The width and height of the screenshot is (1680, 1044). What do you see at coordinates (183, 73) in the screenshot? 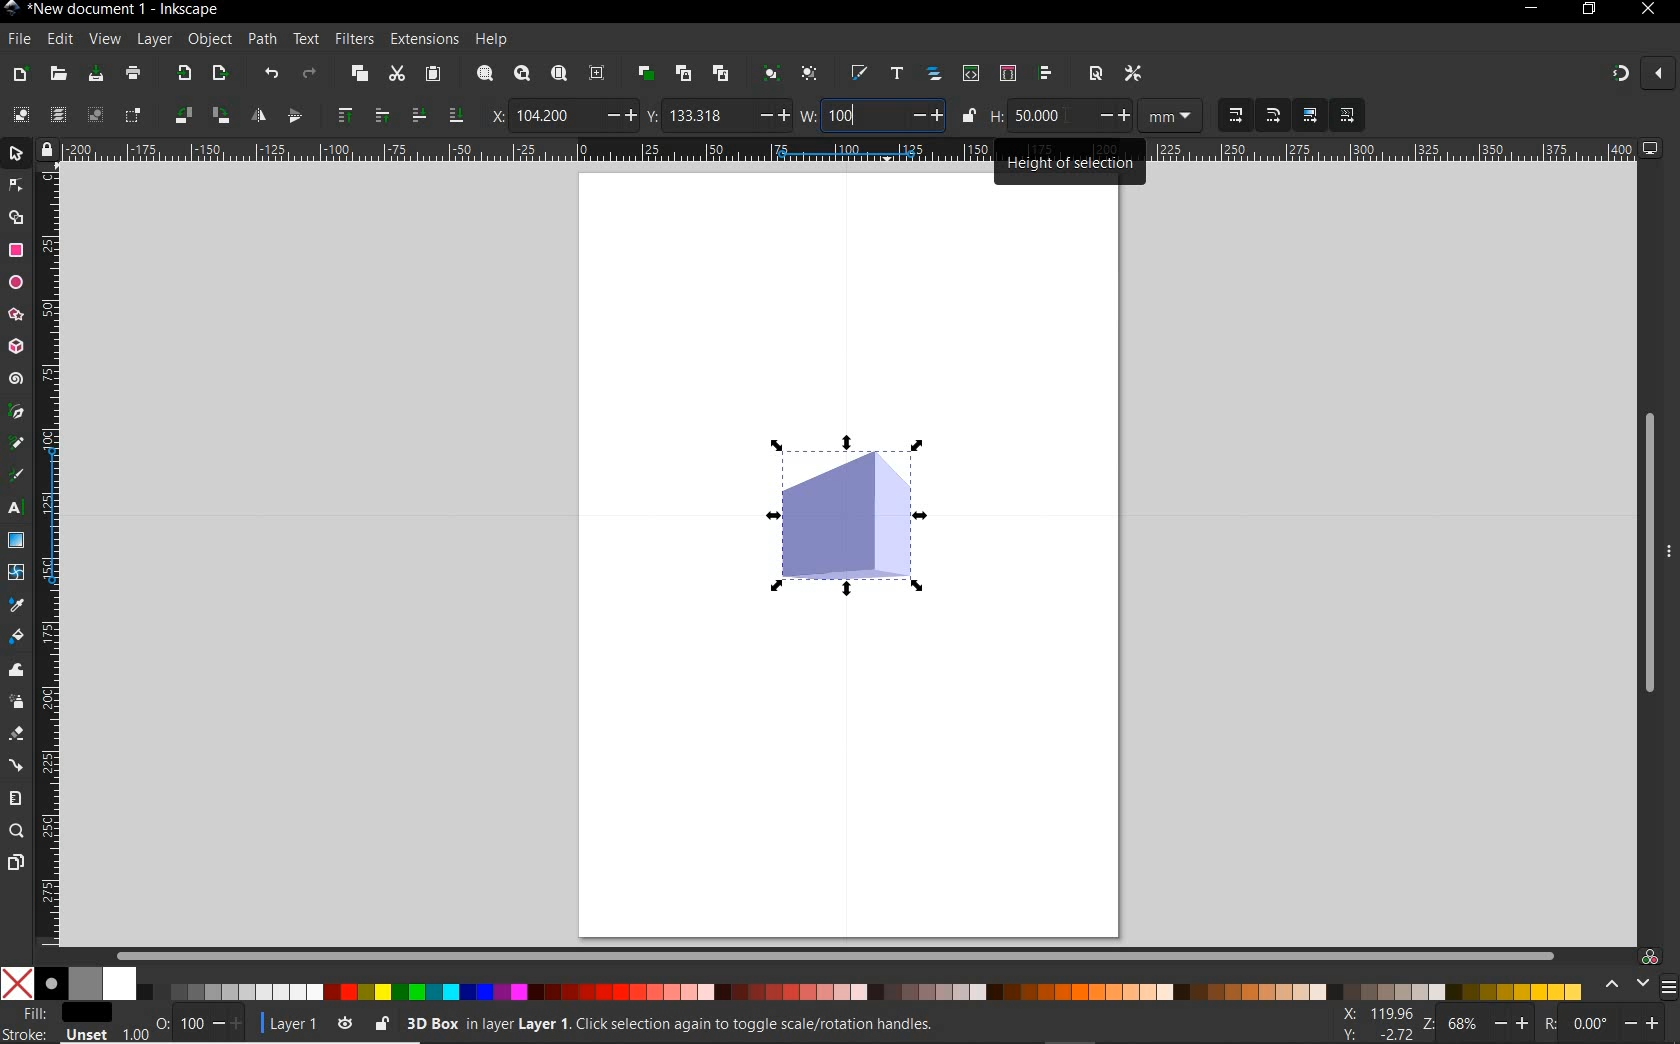
I see `import` at bounding box center [183, 73].